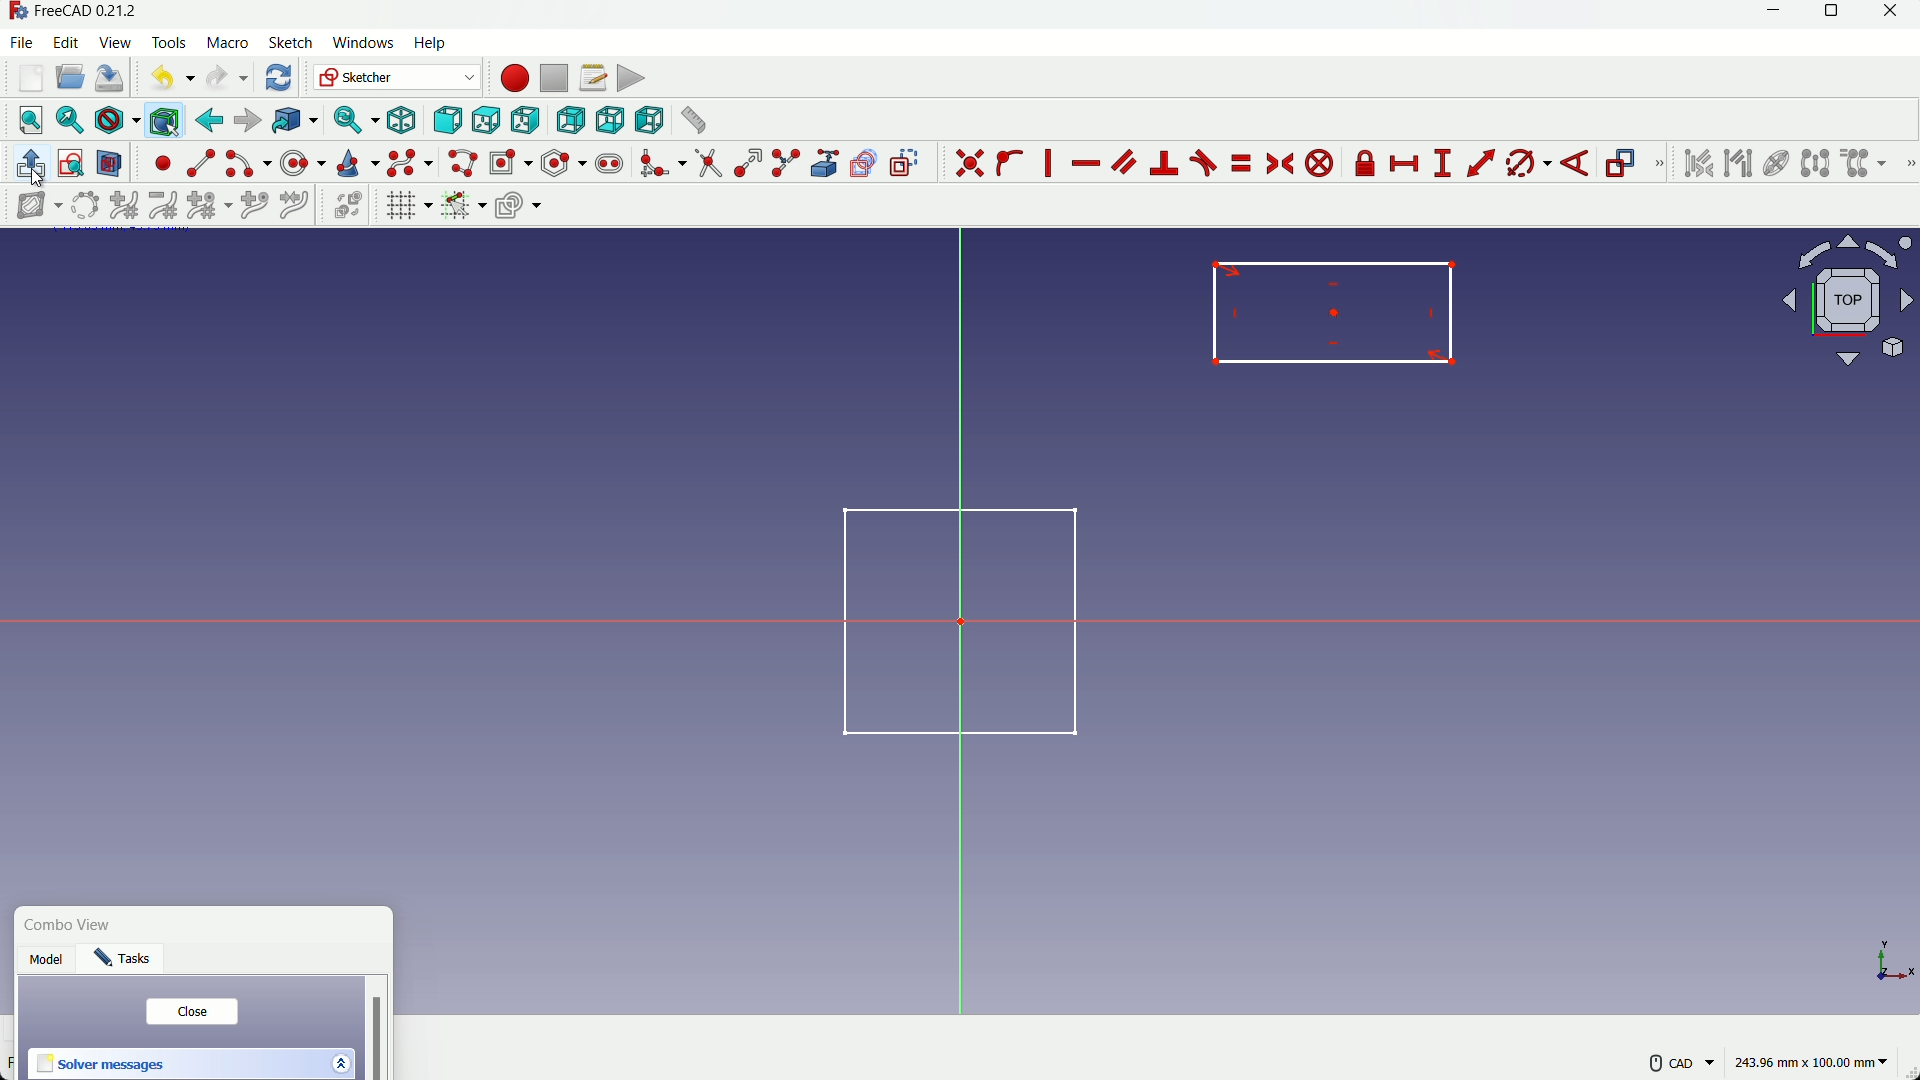 The height and width of the screenshot is (1080, 1920). I want to click on create rectangle, so click(509, 162).